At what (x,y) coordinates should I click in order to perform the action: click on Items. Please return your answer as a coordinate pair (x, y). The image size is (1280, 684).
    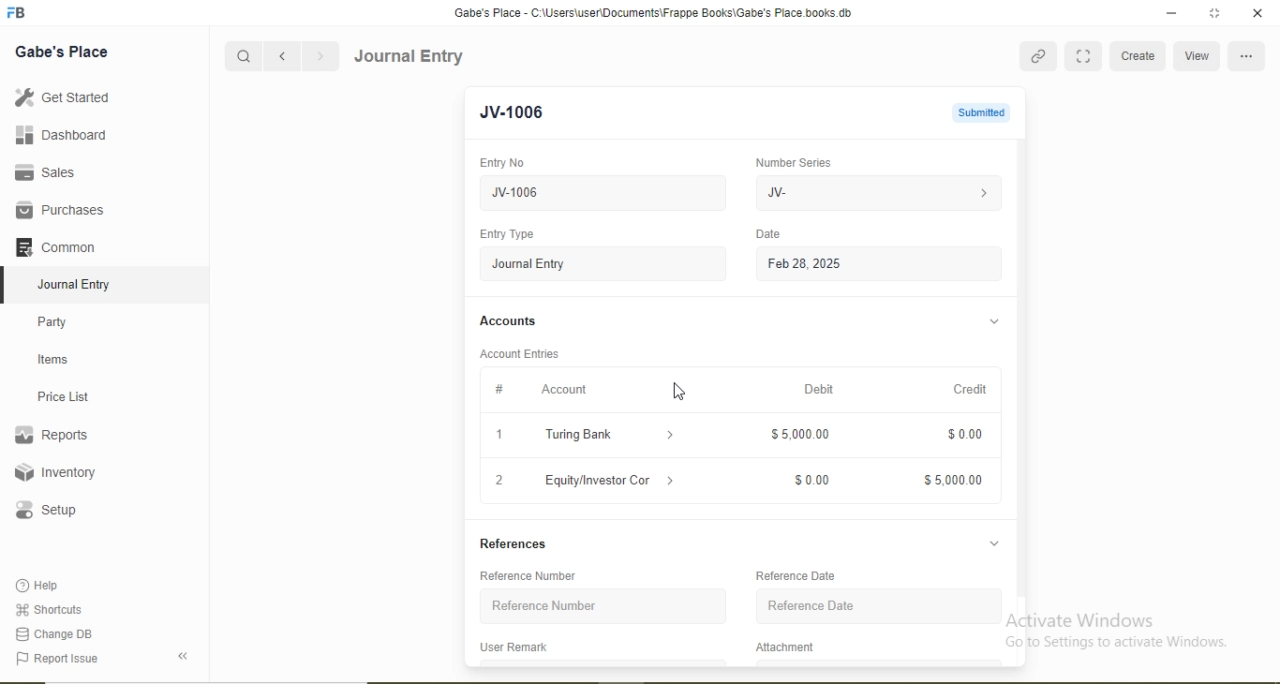
    Looking at the image, I should click on (53, 359).